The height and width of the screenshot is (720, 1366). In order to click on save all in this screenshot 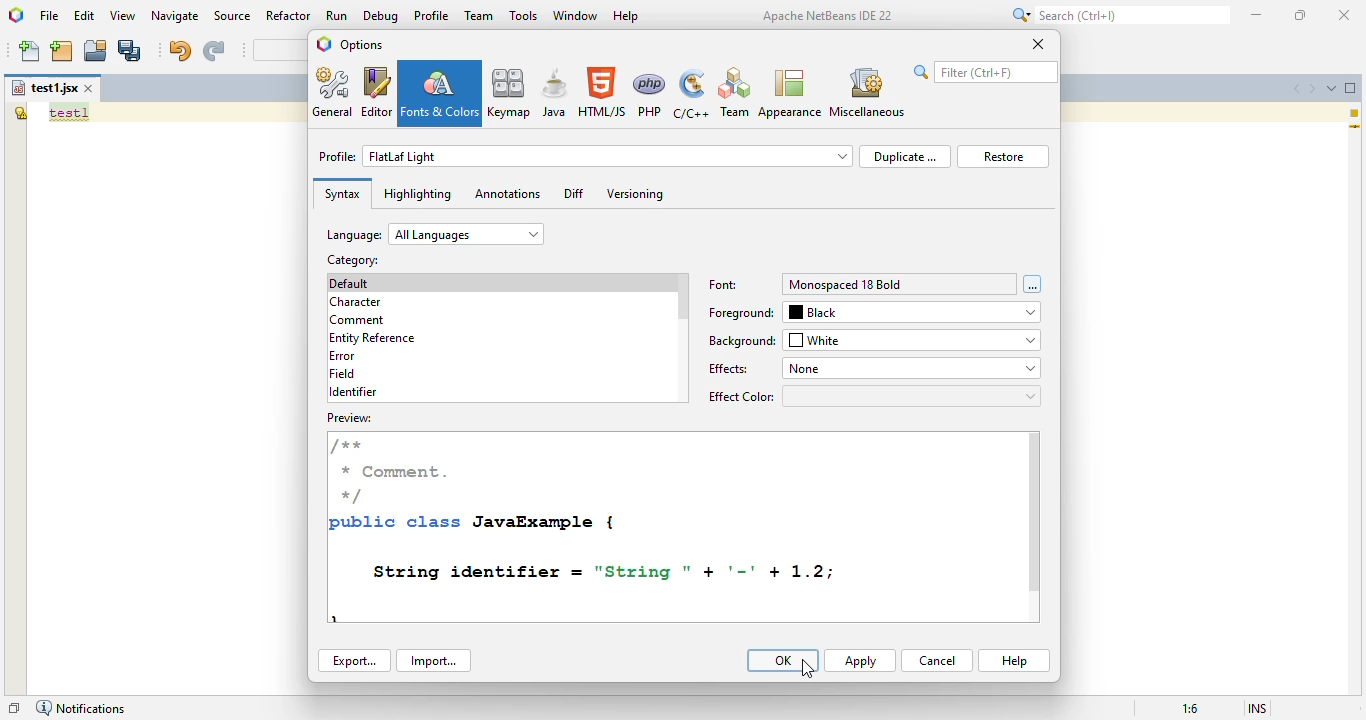, I will do `click(131, 50)`.